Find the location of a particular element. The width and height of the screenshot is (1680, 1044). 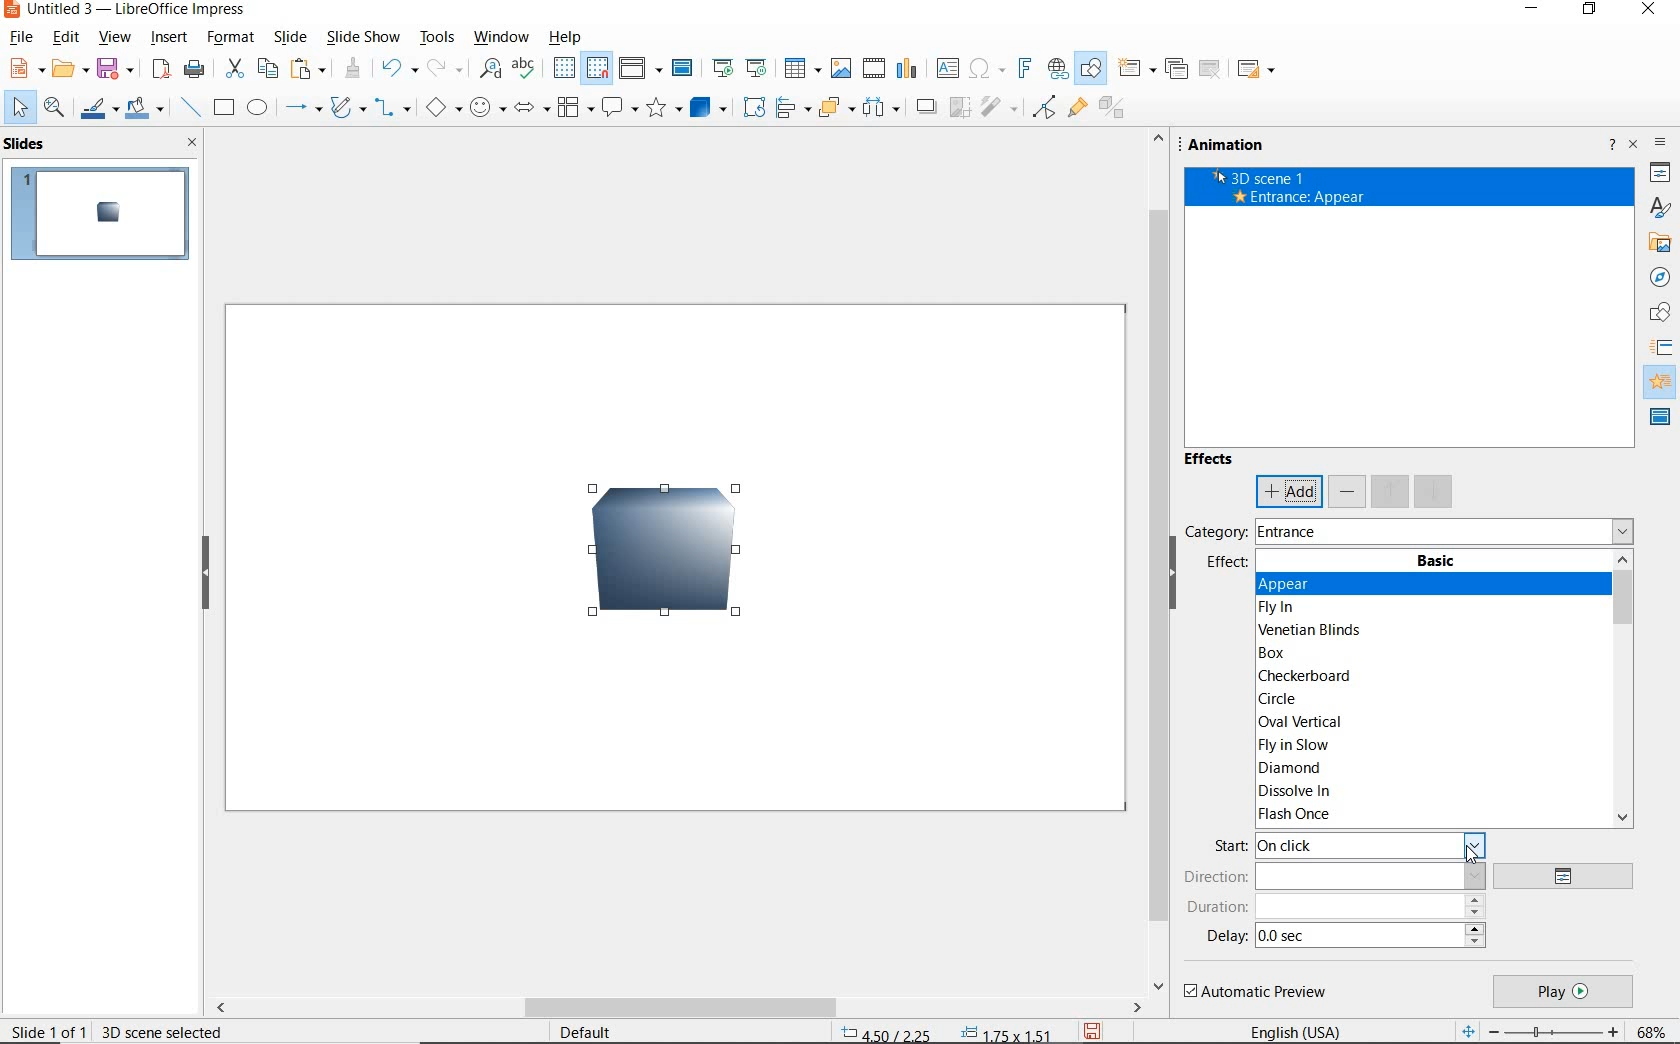

SIDEBAR SETTINGS is located at coordinates (1663, 145).